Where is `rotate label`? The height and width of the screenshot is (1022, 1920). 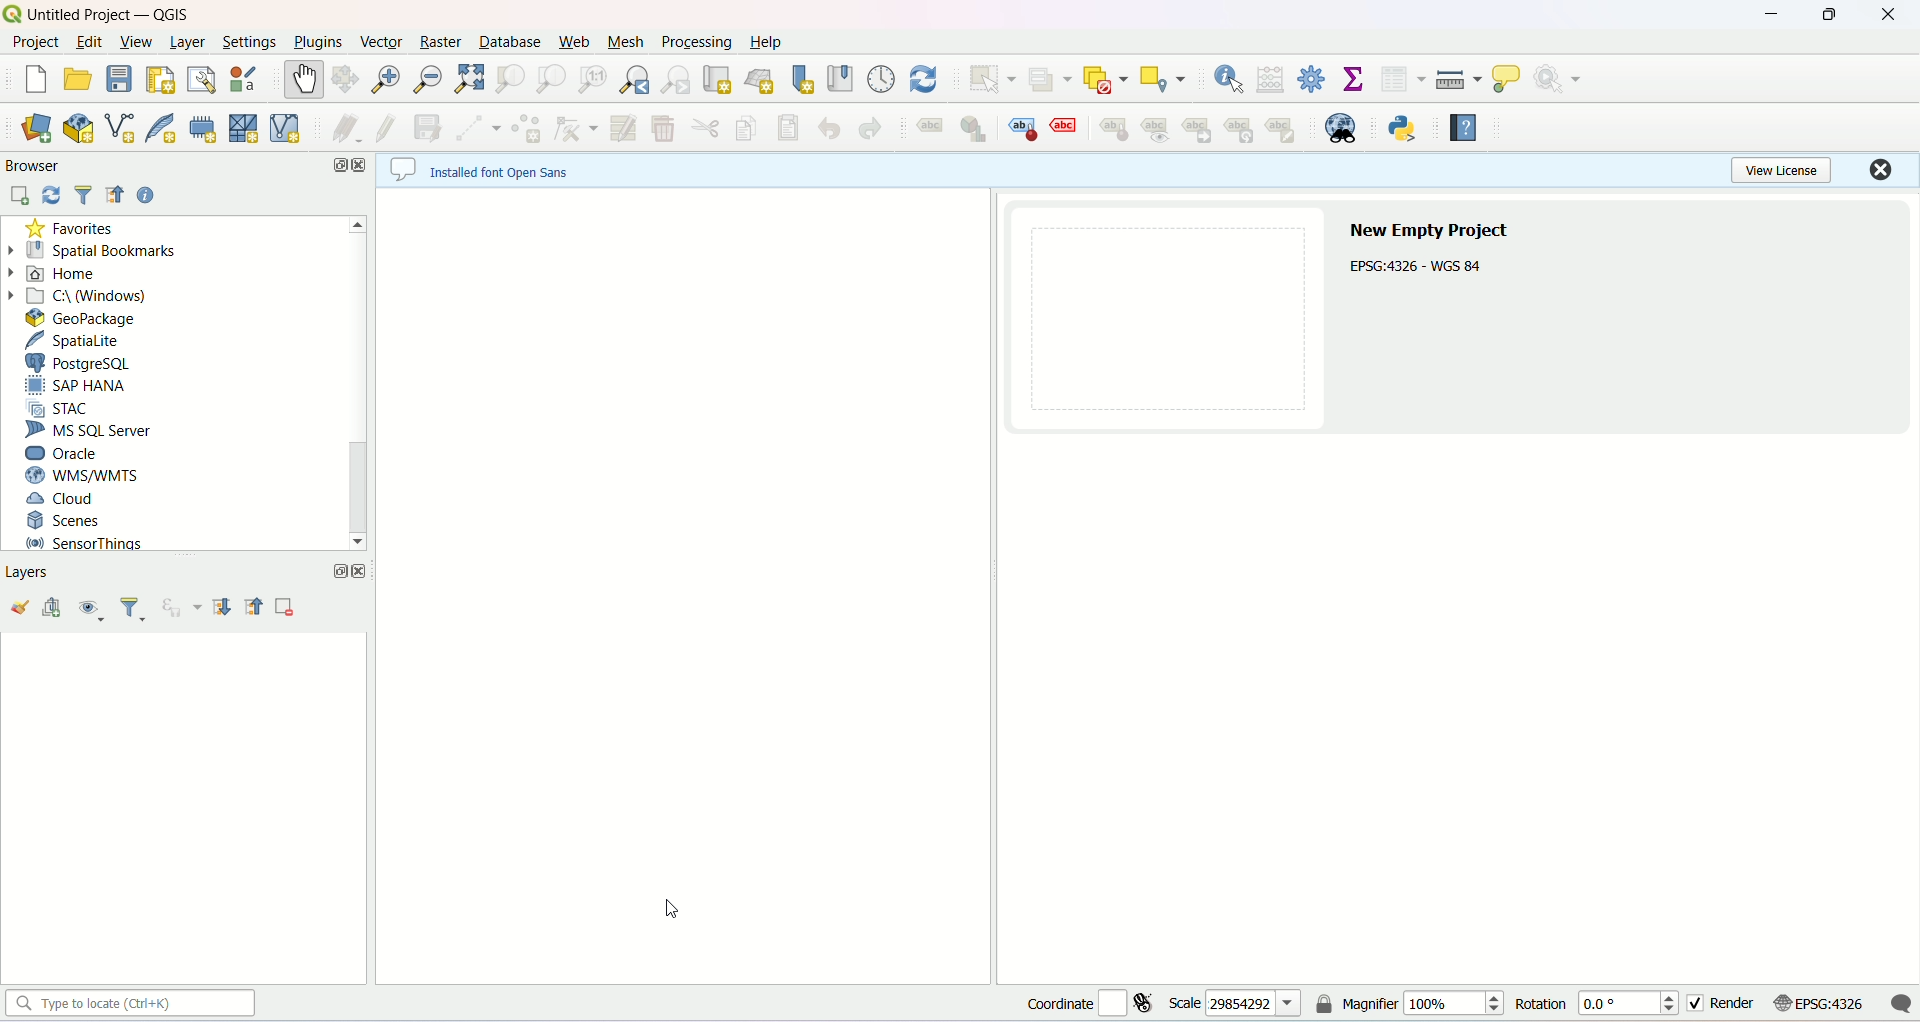
rotate label is located at coordinates (1239, 130).